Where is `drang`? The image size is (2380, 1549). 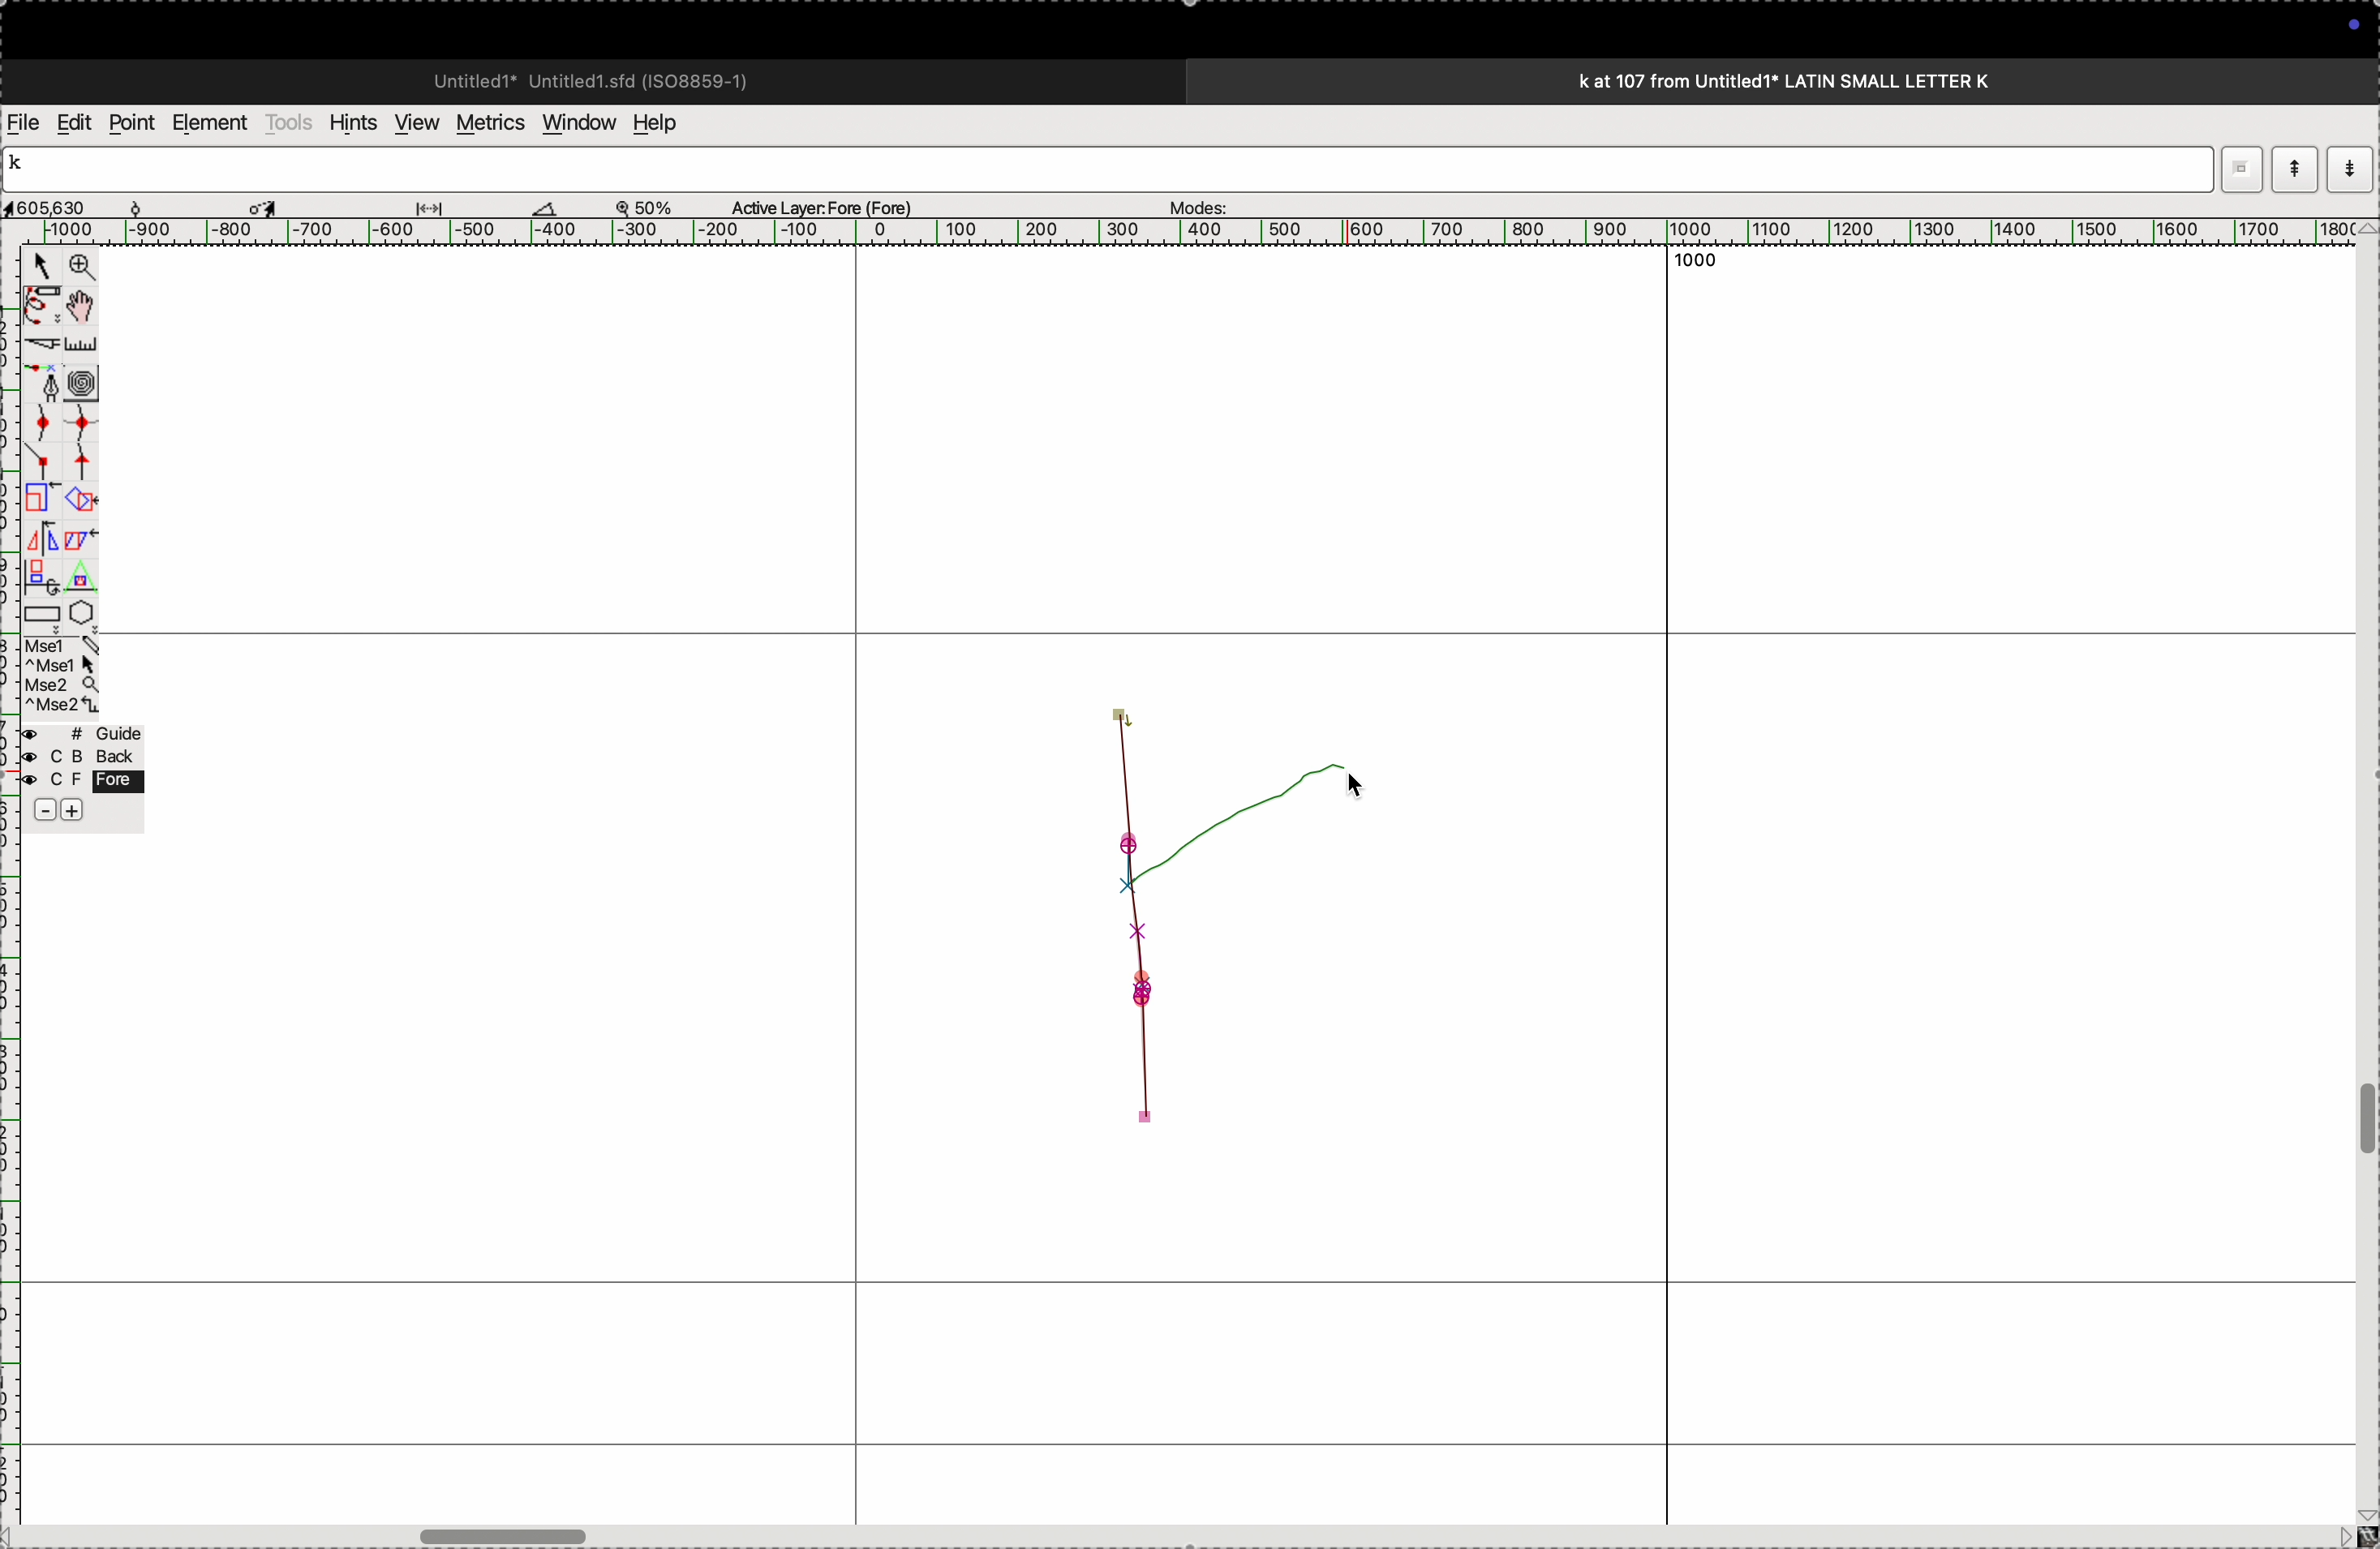 drang is located at coordinates (441, 204).